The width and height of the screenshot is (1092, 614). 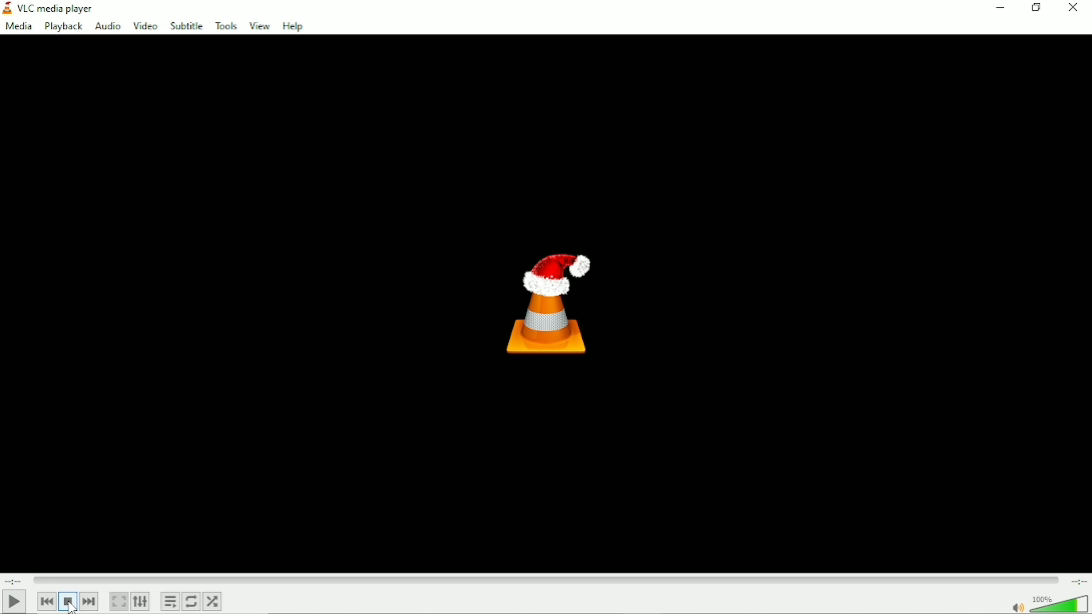 I want to click on Random, so click(x=213, y=601).